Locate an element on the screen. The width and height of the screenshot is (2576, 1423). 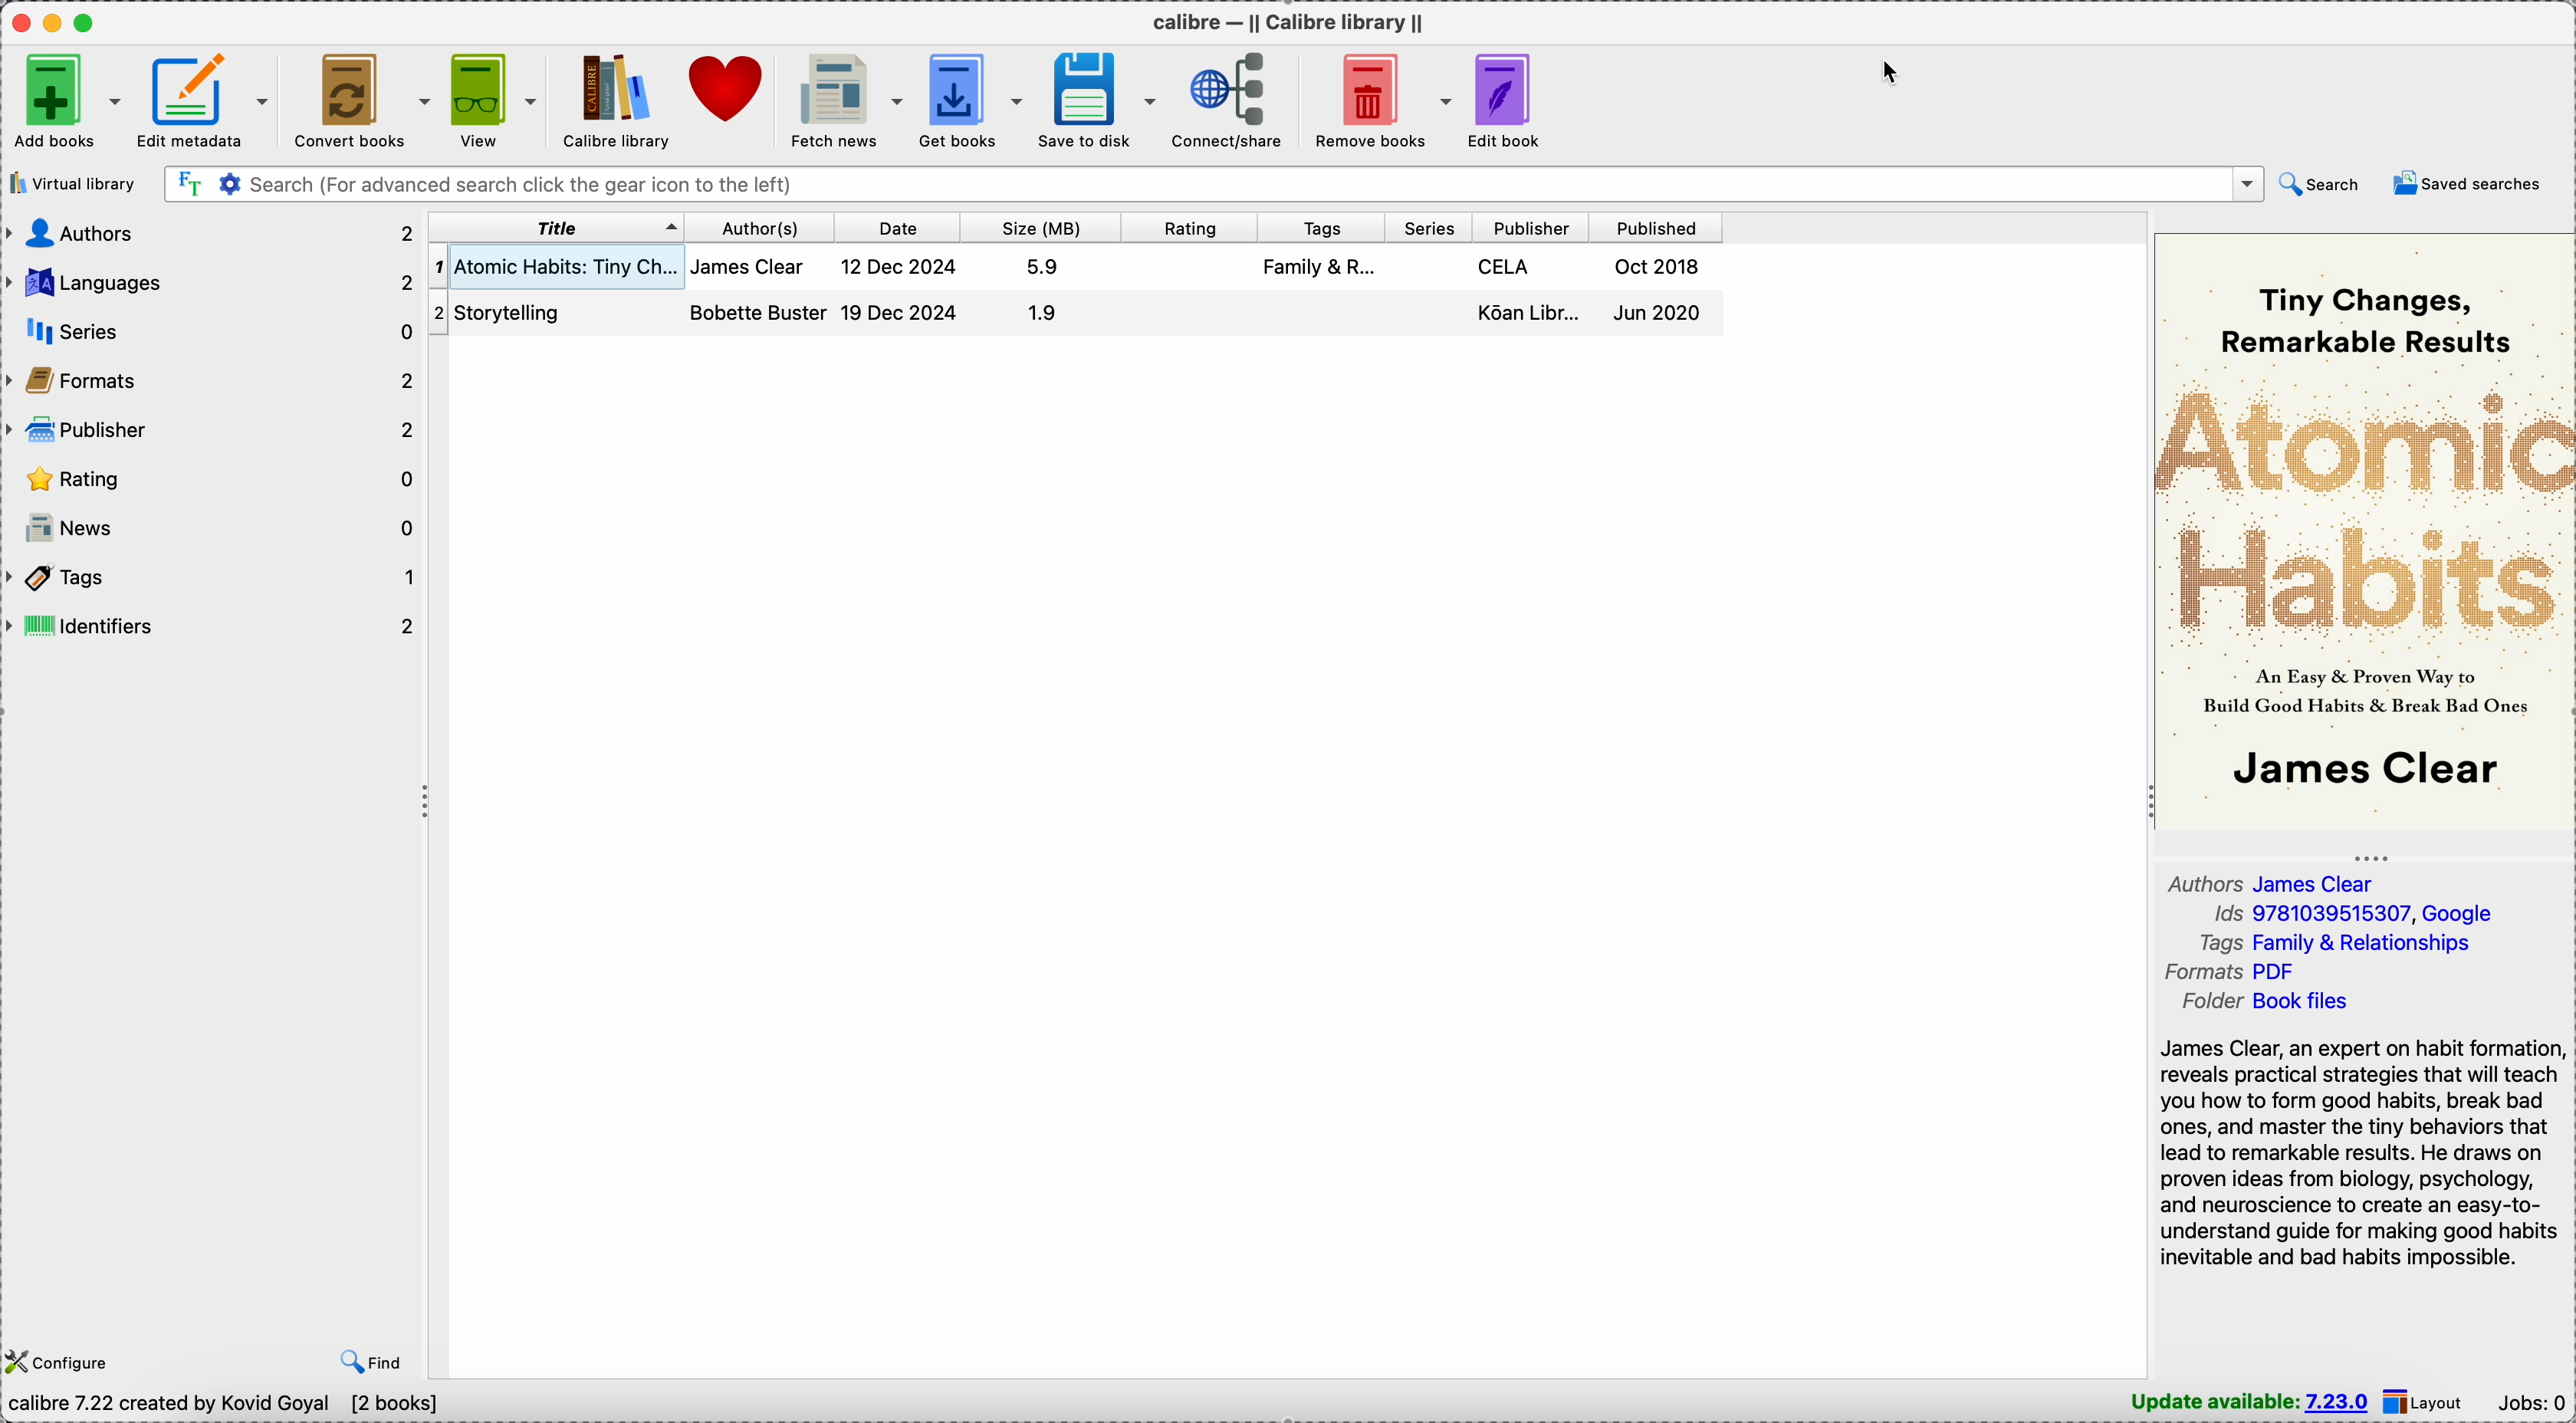
tags is located at coordinates (213, 578).